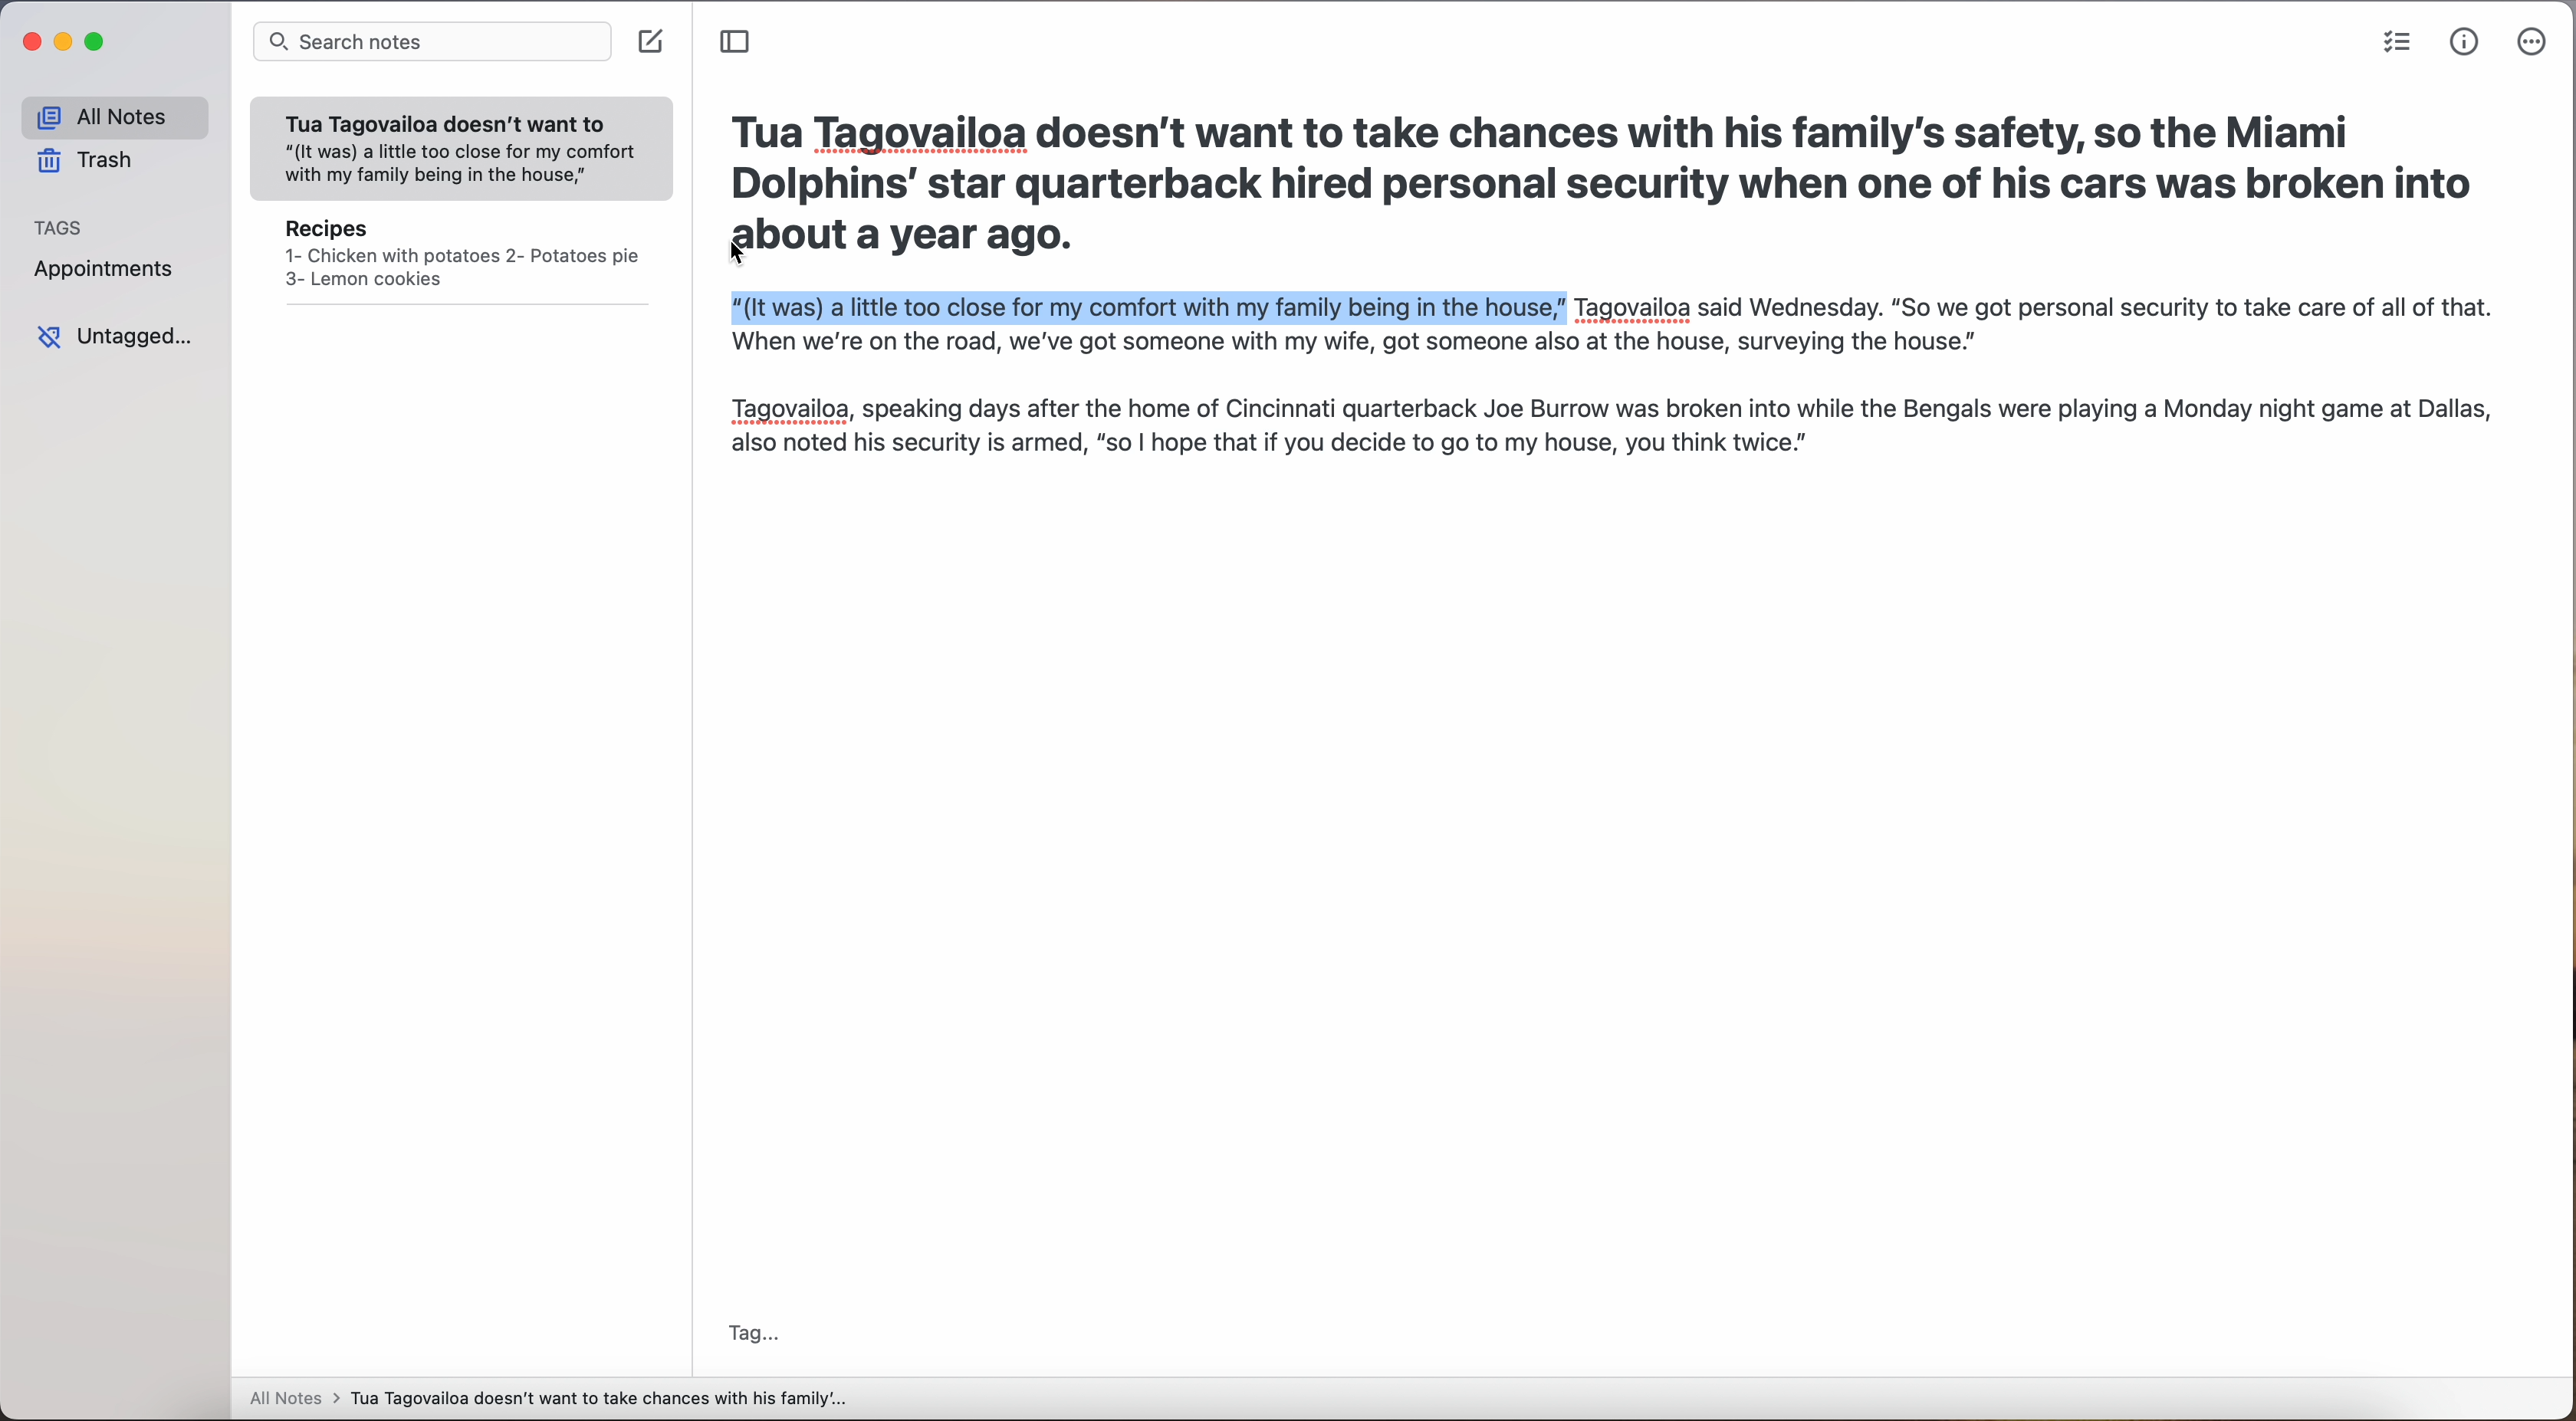 The width and height of the screenshot is (2576, 1421). I want to click on toggle sidebar, so click(737, 42).